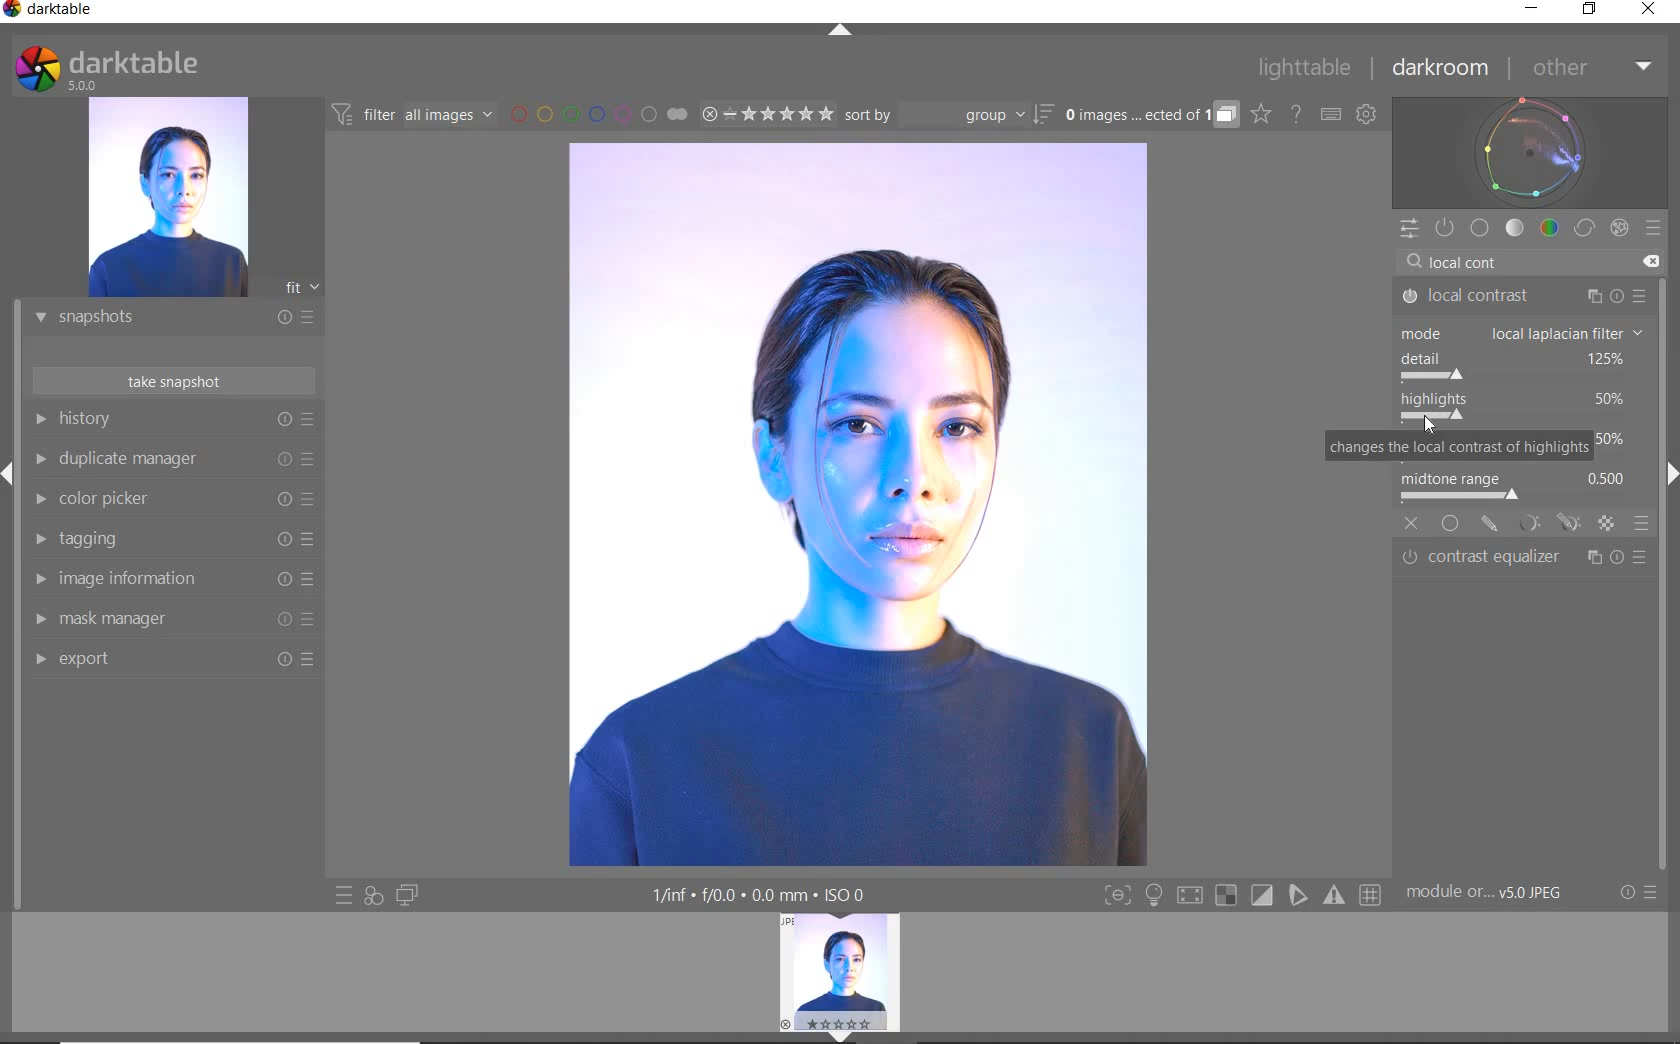 The image size is (1680, 1044). I want to click on TONE, so click(1516, 228).